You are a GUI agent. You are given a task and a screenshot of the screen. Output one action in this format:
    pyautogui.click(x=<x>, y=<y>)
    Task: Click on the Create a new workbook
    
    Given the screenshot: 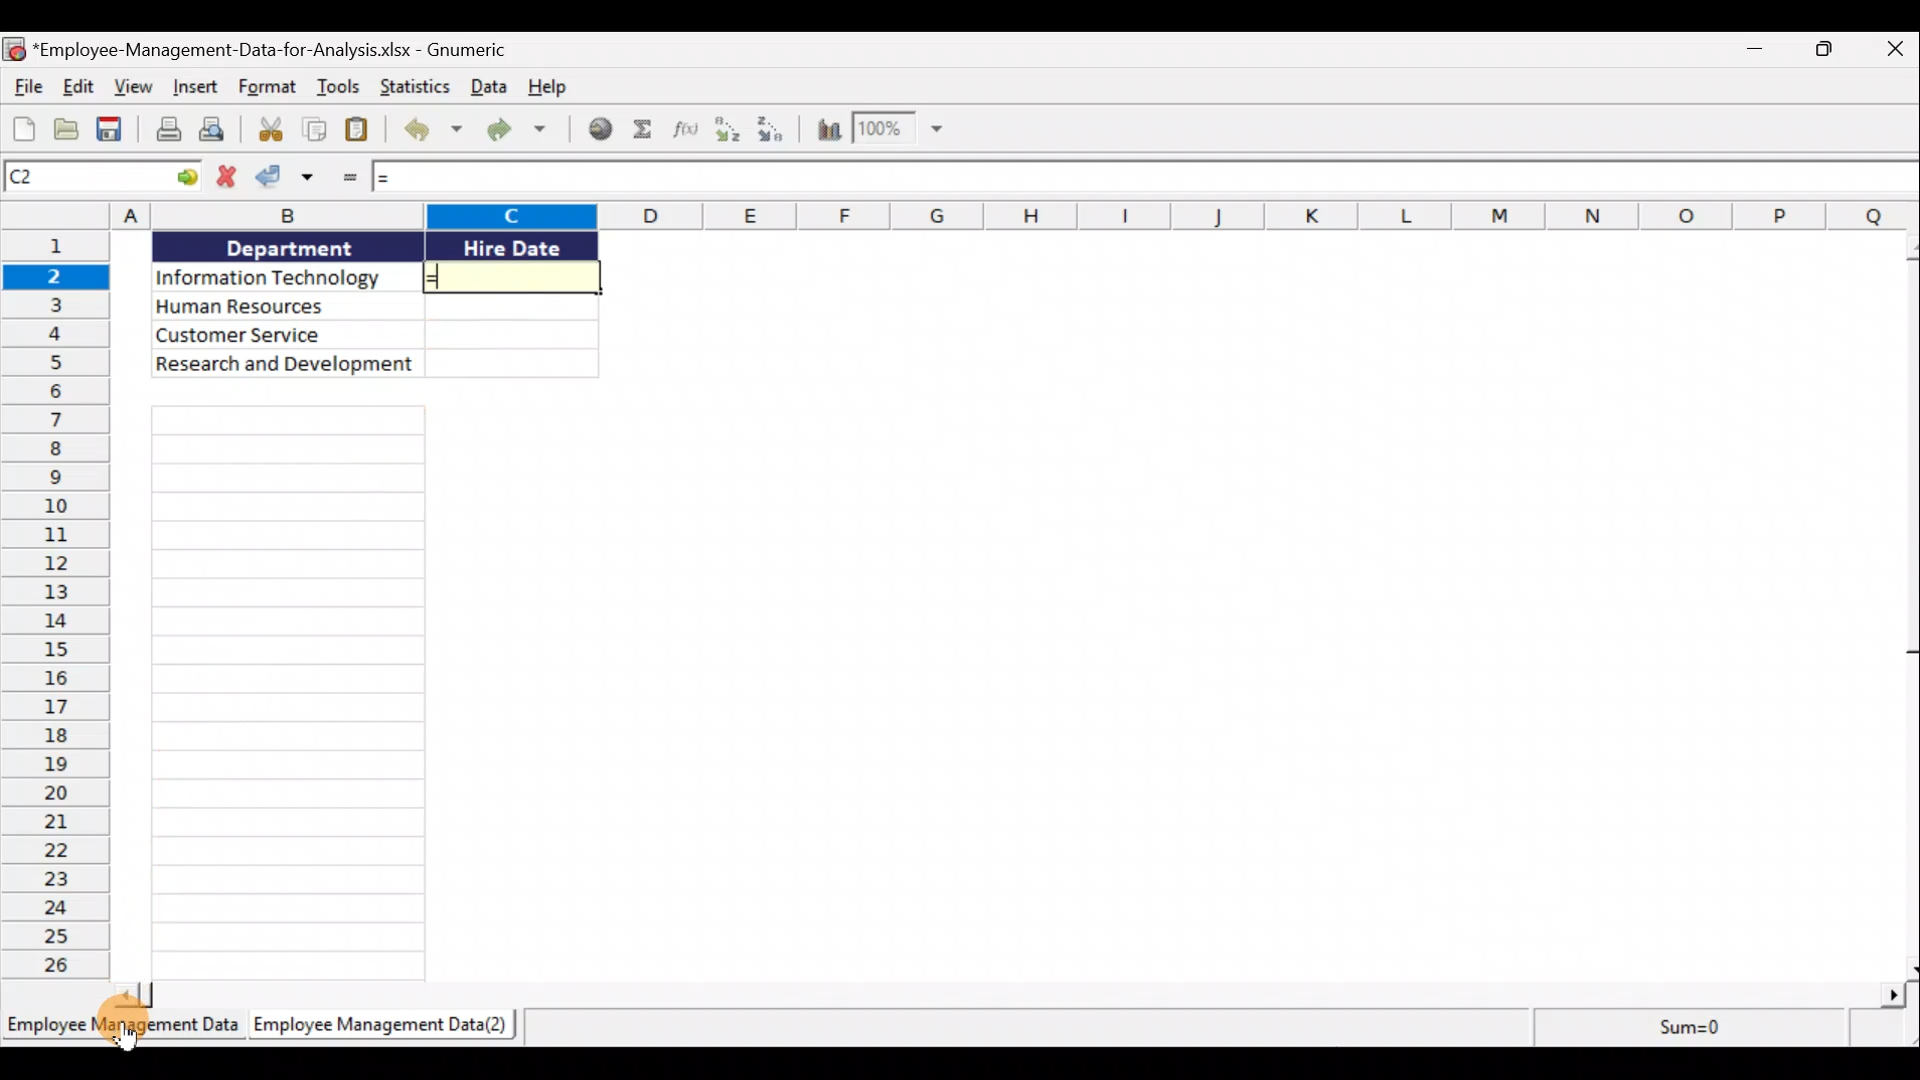 What is the action you would take?
    pyautogui.click(x=22, y=129)
    